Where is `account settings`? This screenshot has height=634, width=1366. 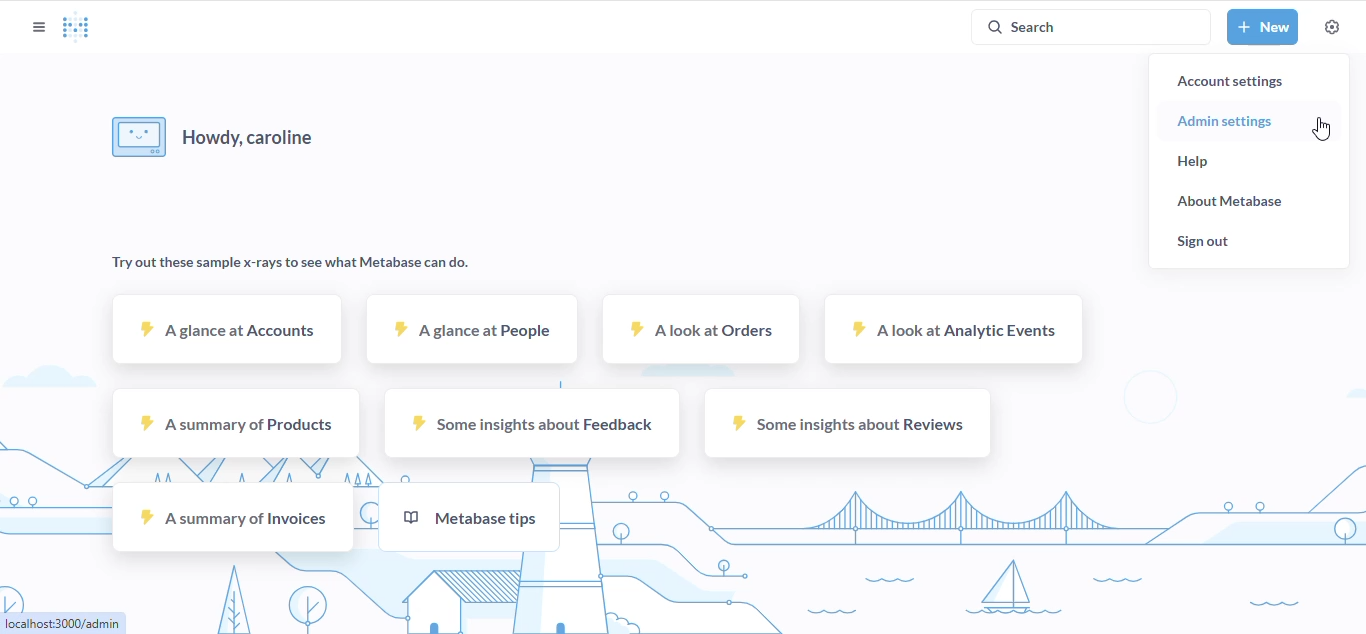 account settings is located at coordinates (1229, 82).